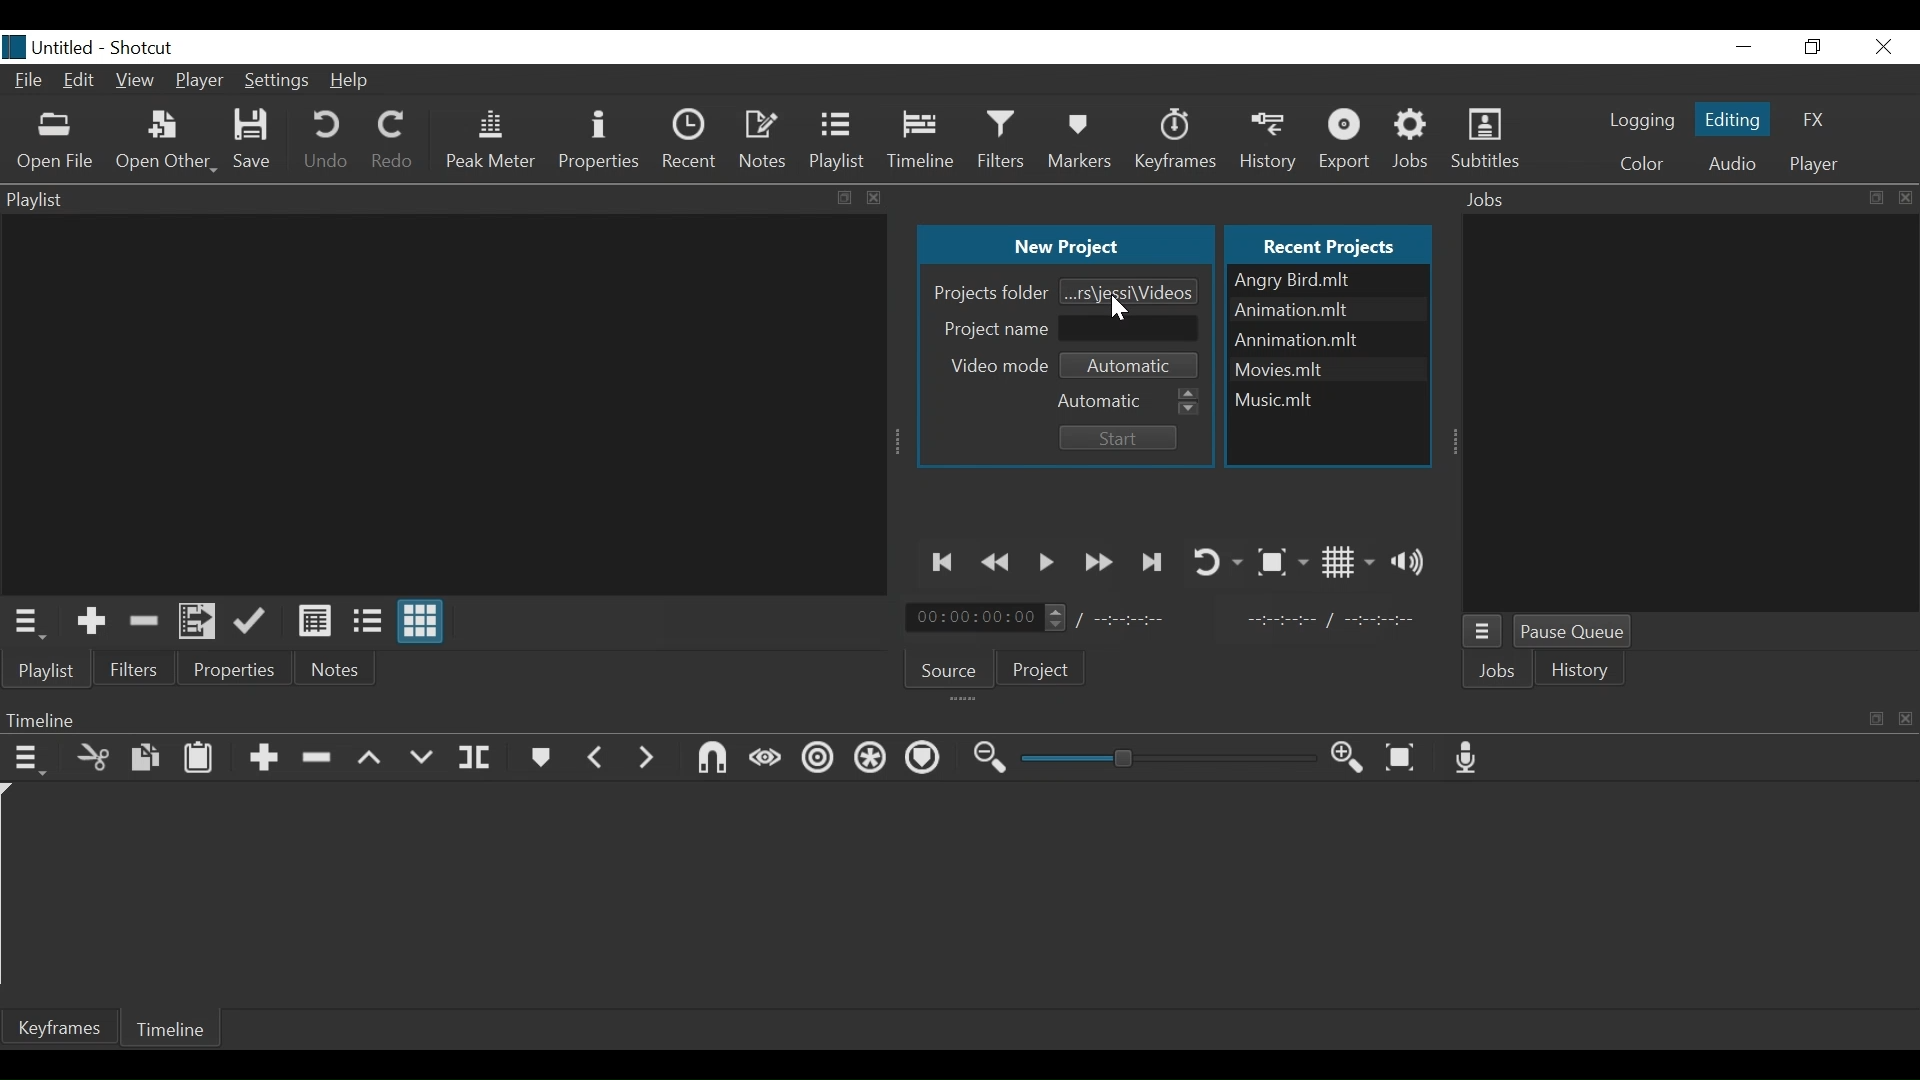  What do you see at coordinates (1001, 365) in the screenshot?
I see `Video mode` at bounding box center [1001, 365].